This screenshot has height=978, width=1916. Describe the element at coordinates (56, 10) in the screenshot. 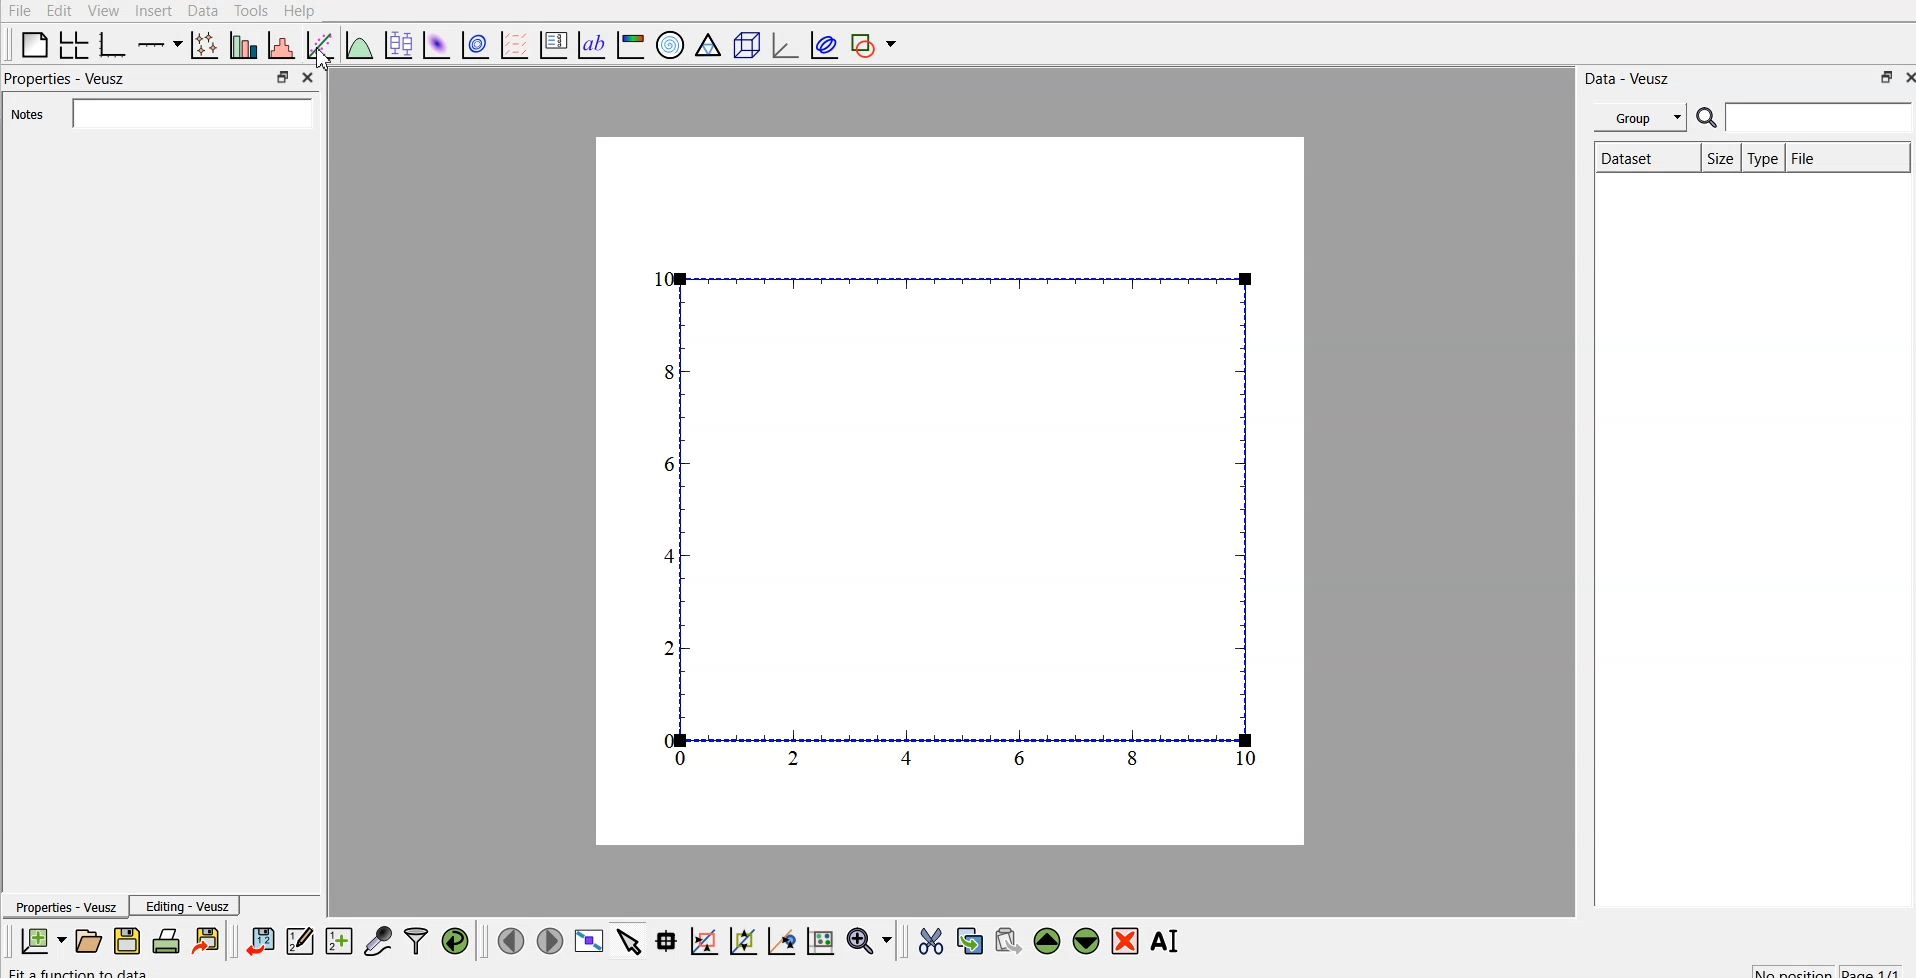

I see `edit` at that location.